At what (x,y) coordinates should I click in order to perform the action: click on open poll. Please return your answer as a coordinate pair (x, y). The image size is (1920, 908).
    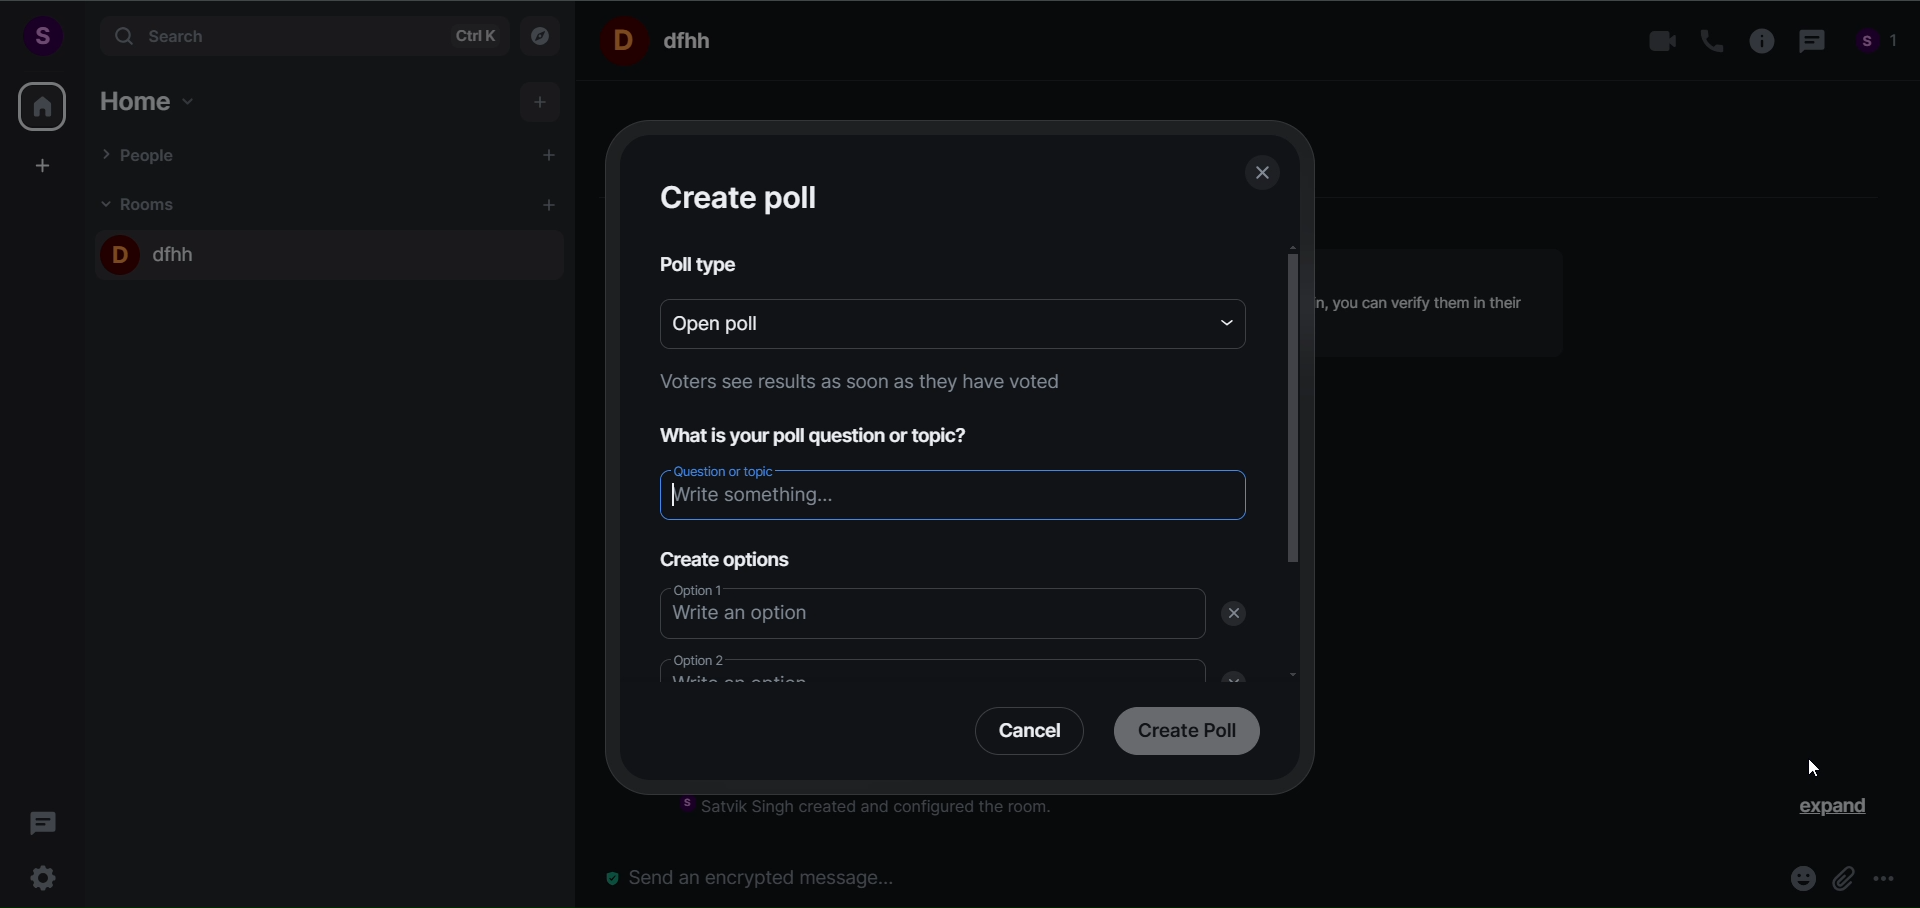
    Looking at the image, I should click on (920, 321).